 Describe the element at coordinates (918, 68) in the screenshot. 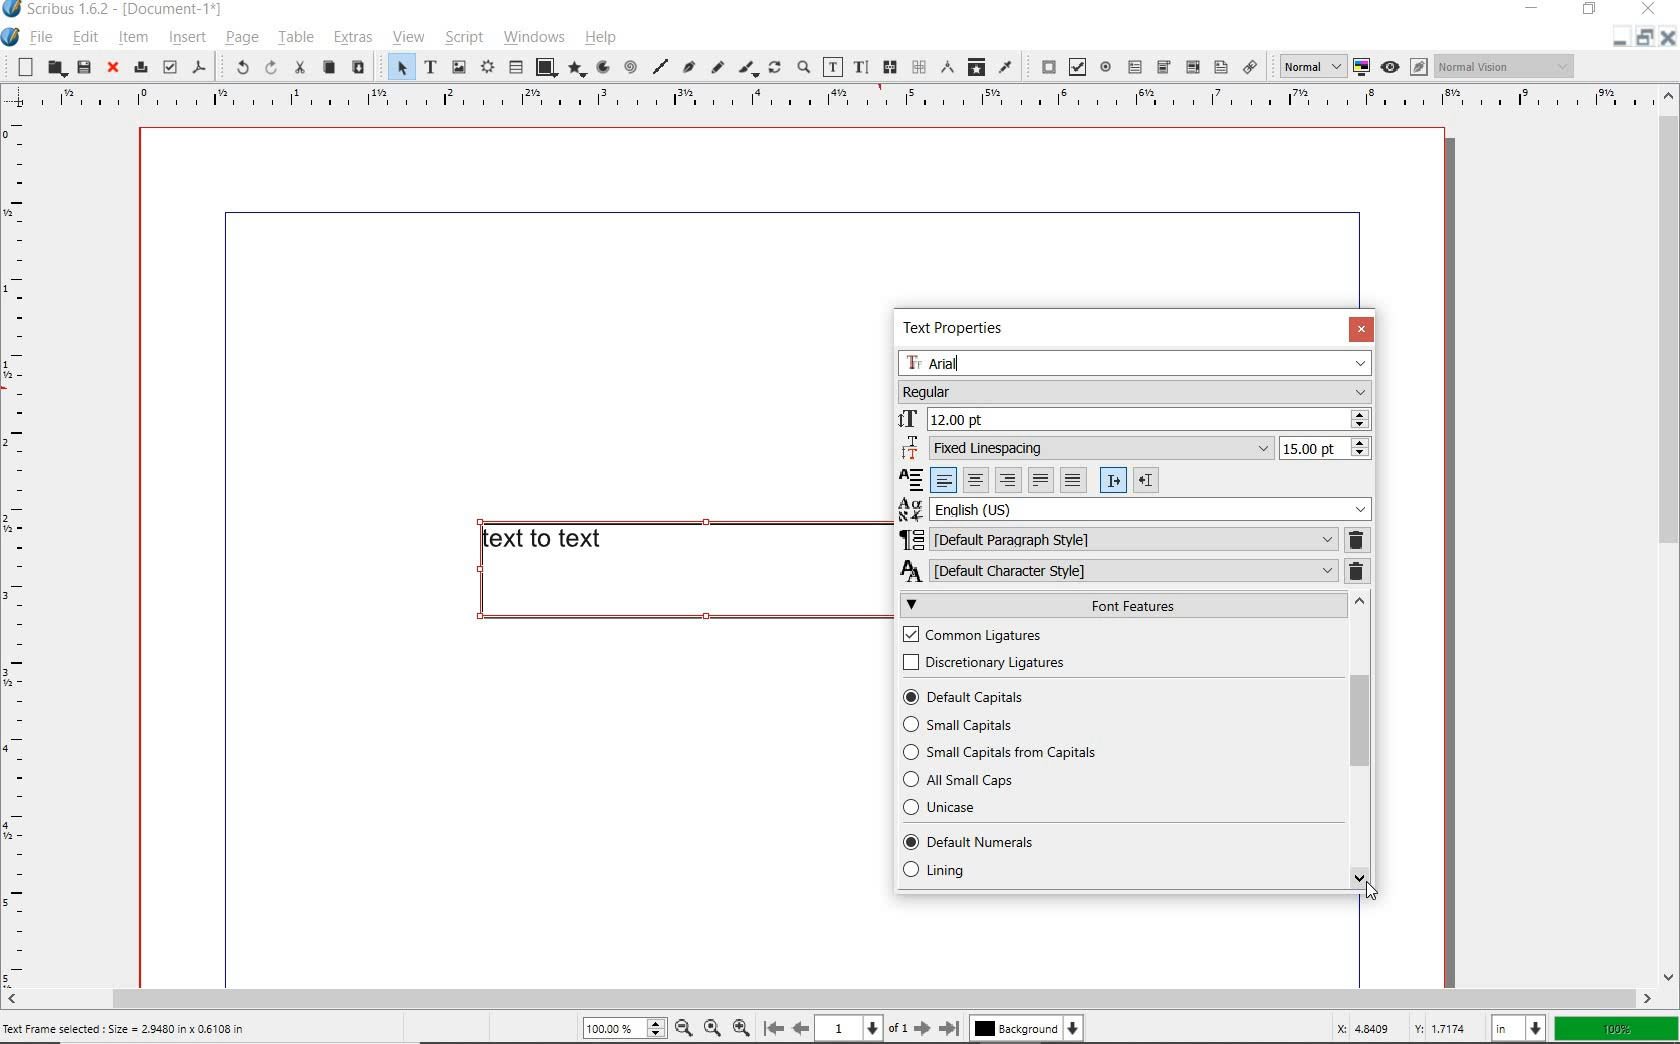

I see `unlink text frames` at that location.